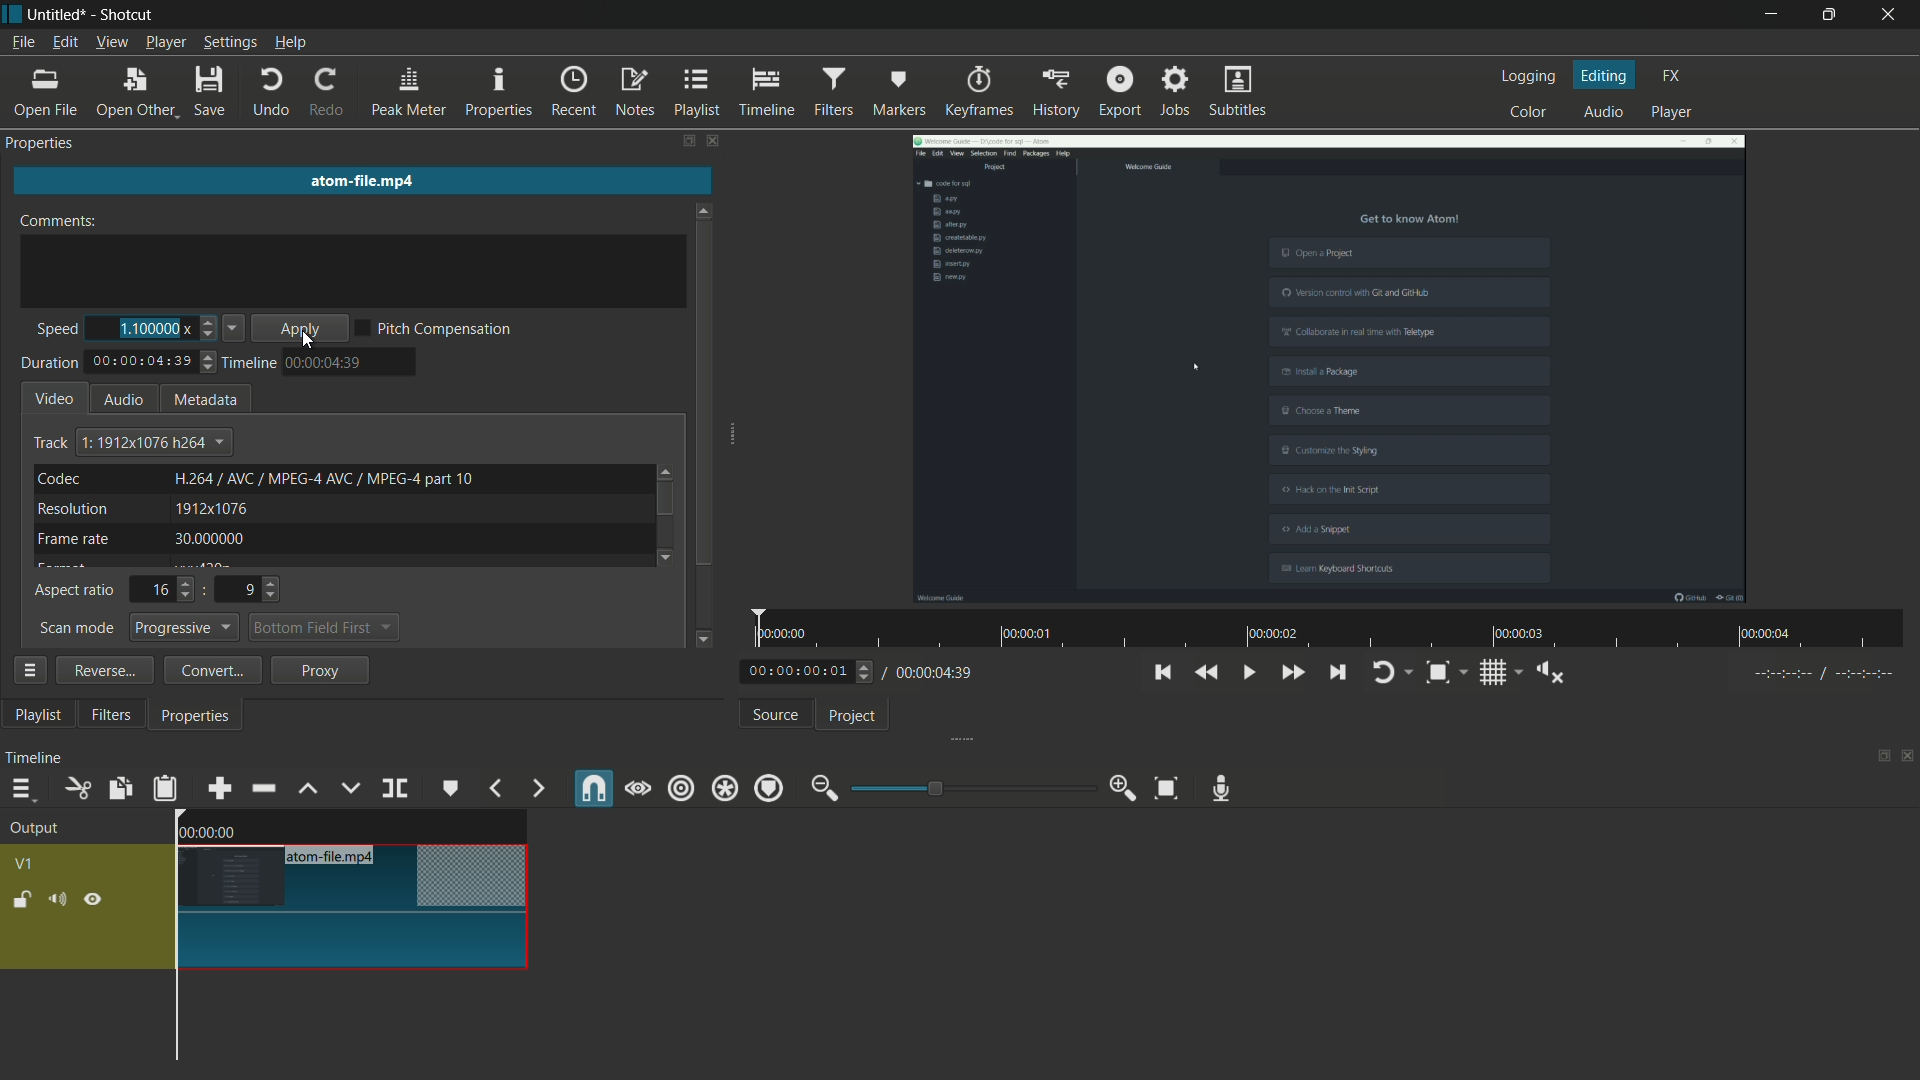 The height and width of the screenshot is (1080, 1920). Describe the element at coordinates (723, 788) in the screenshot. I see `ripple all tracks` at that location.